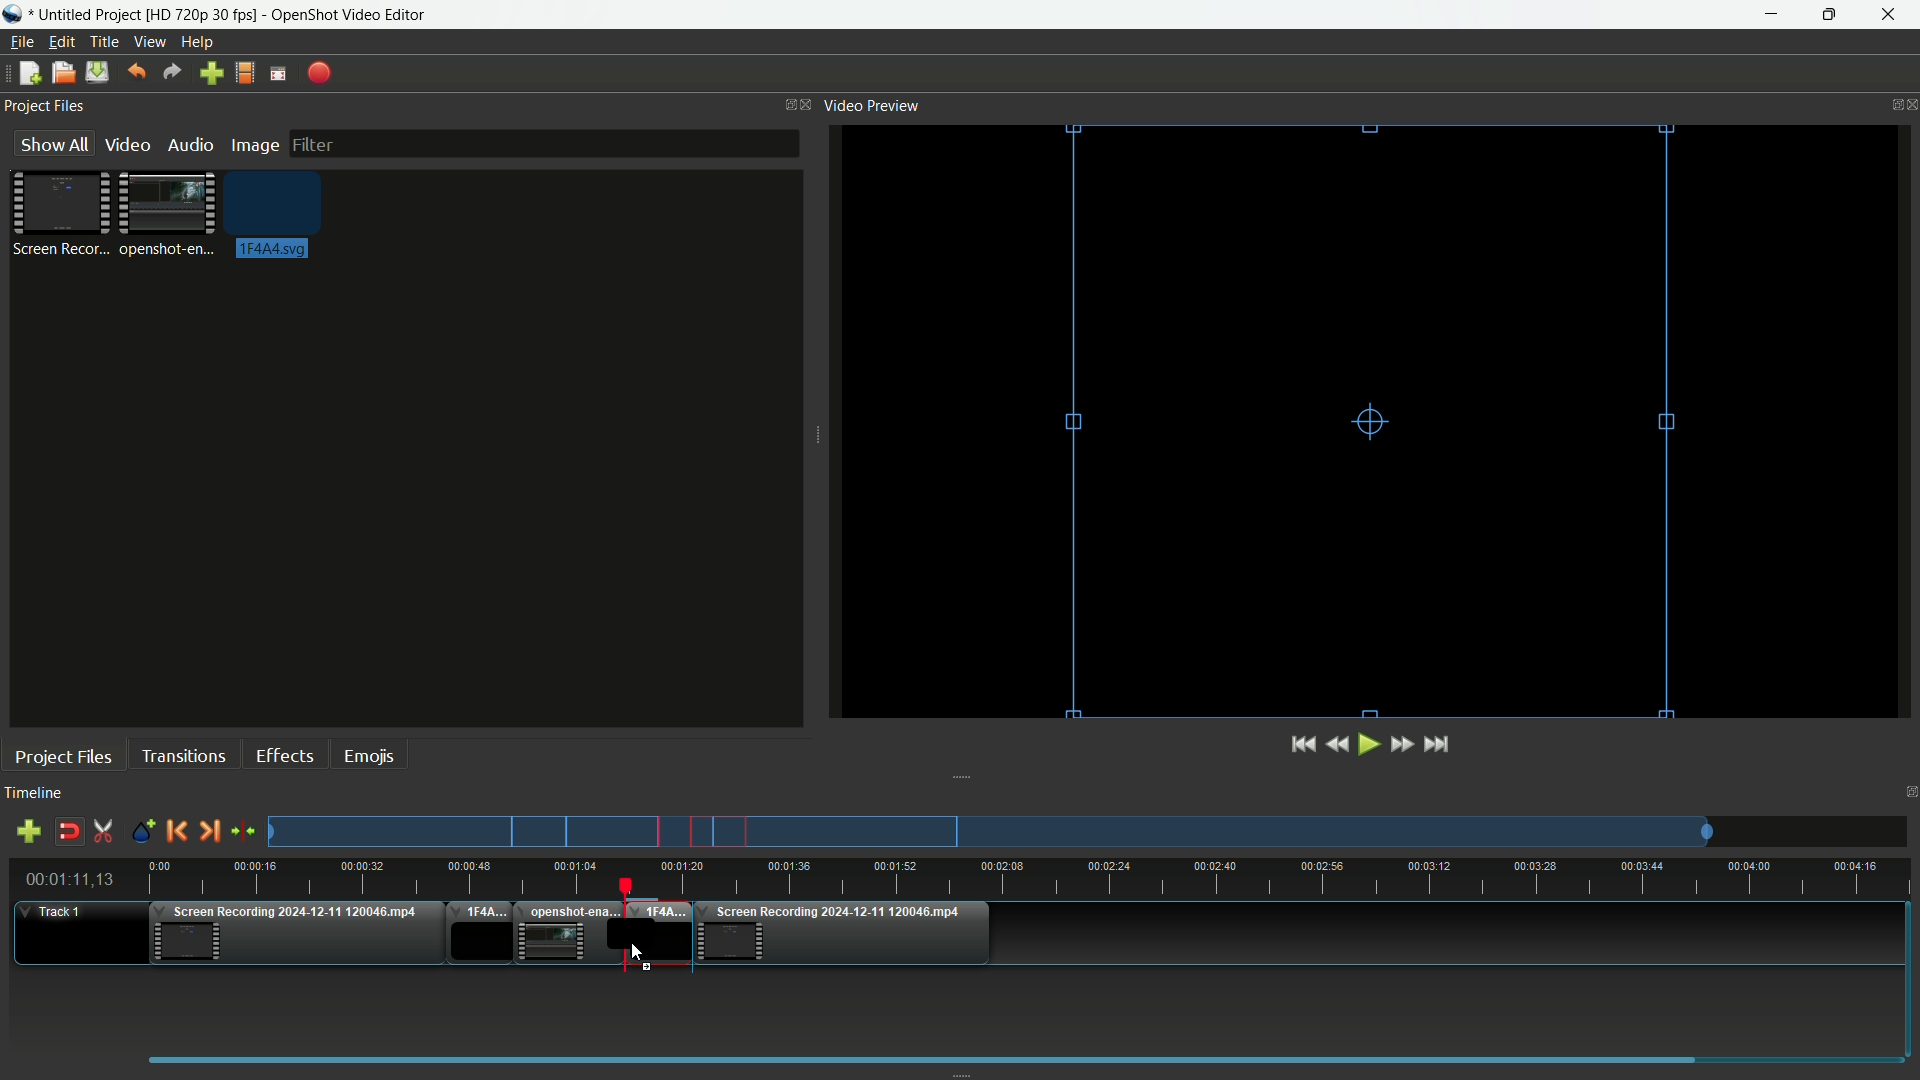 The height and width of the screenshot is (1080, 1920). Describe the element at coordinates (89, 15) in the screenshot. I see `Project name` at that location.